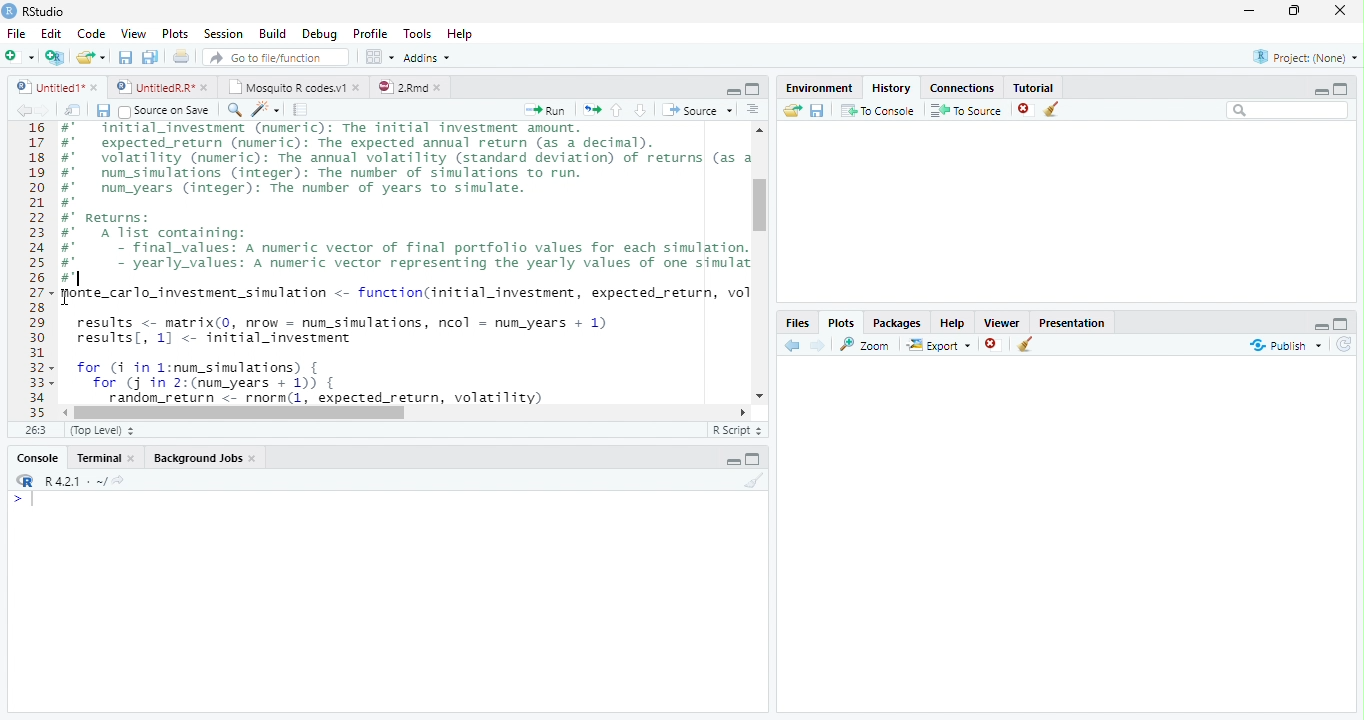 Image resolution: width=1364 pixels, height=720 pixels. Describe the element at coordinates (102, 431) in the screenshot. I see `(Top Level)` at that location.